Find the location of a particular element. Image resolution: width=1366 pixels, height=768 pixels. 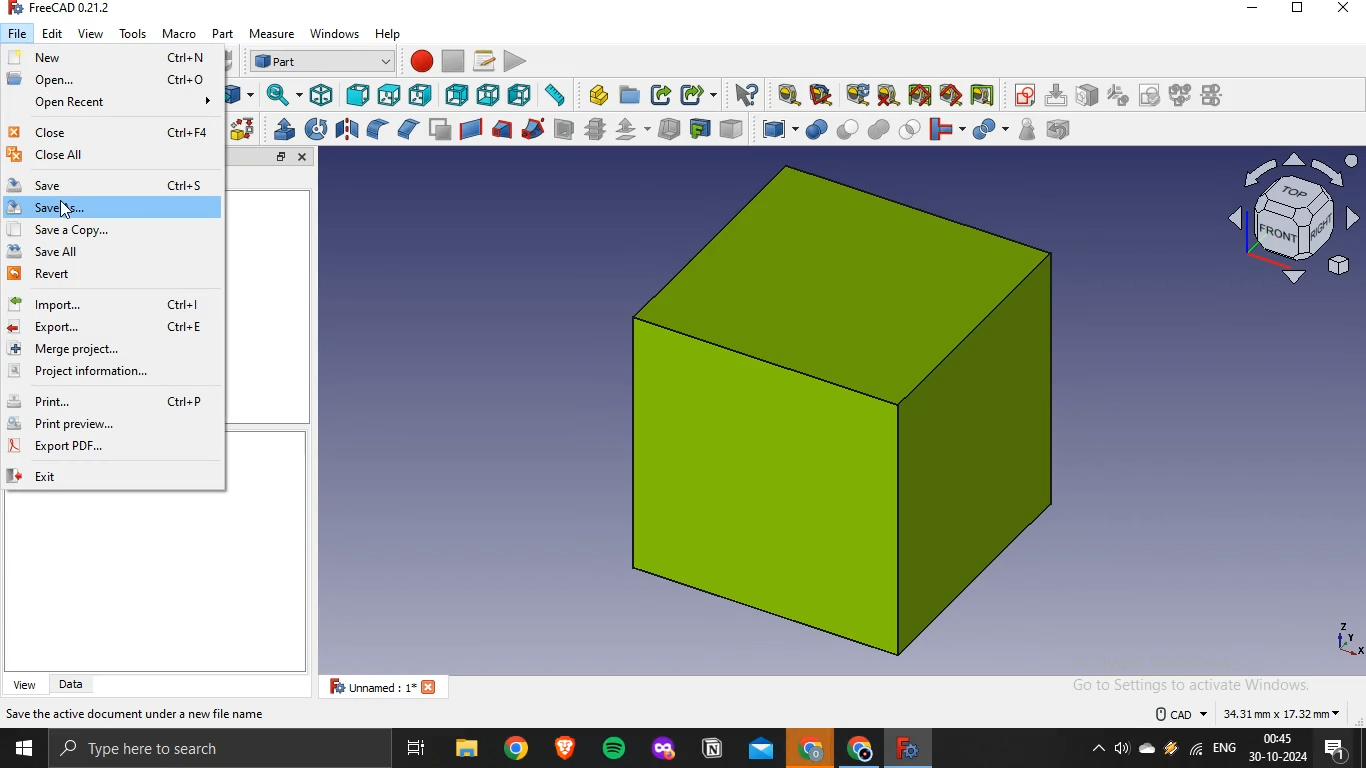

macro recording is located at coordinates (423, 61).